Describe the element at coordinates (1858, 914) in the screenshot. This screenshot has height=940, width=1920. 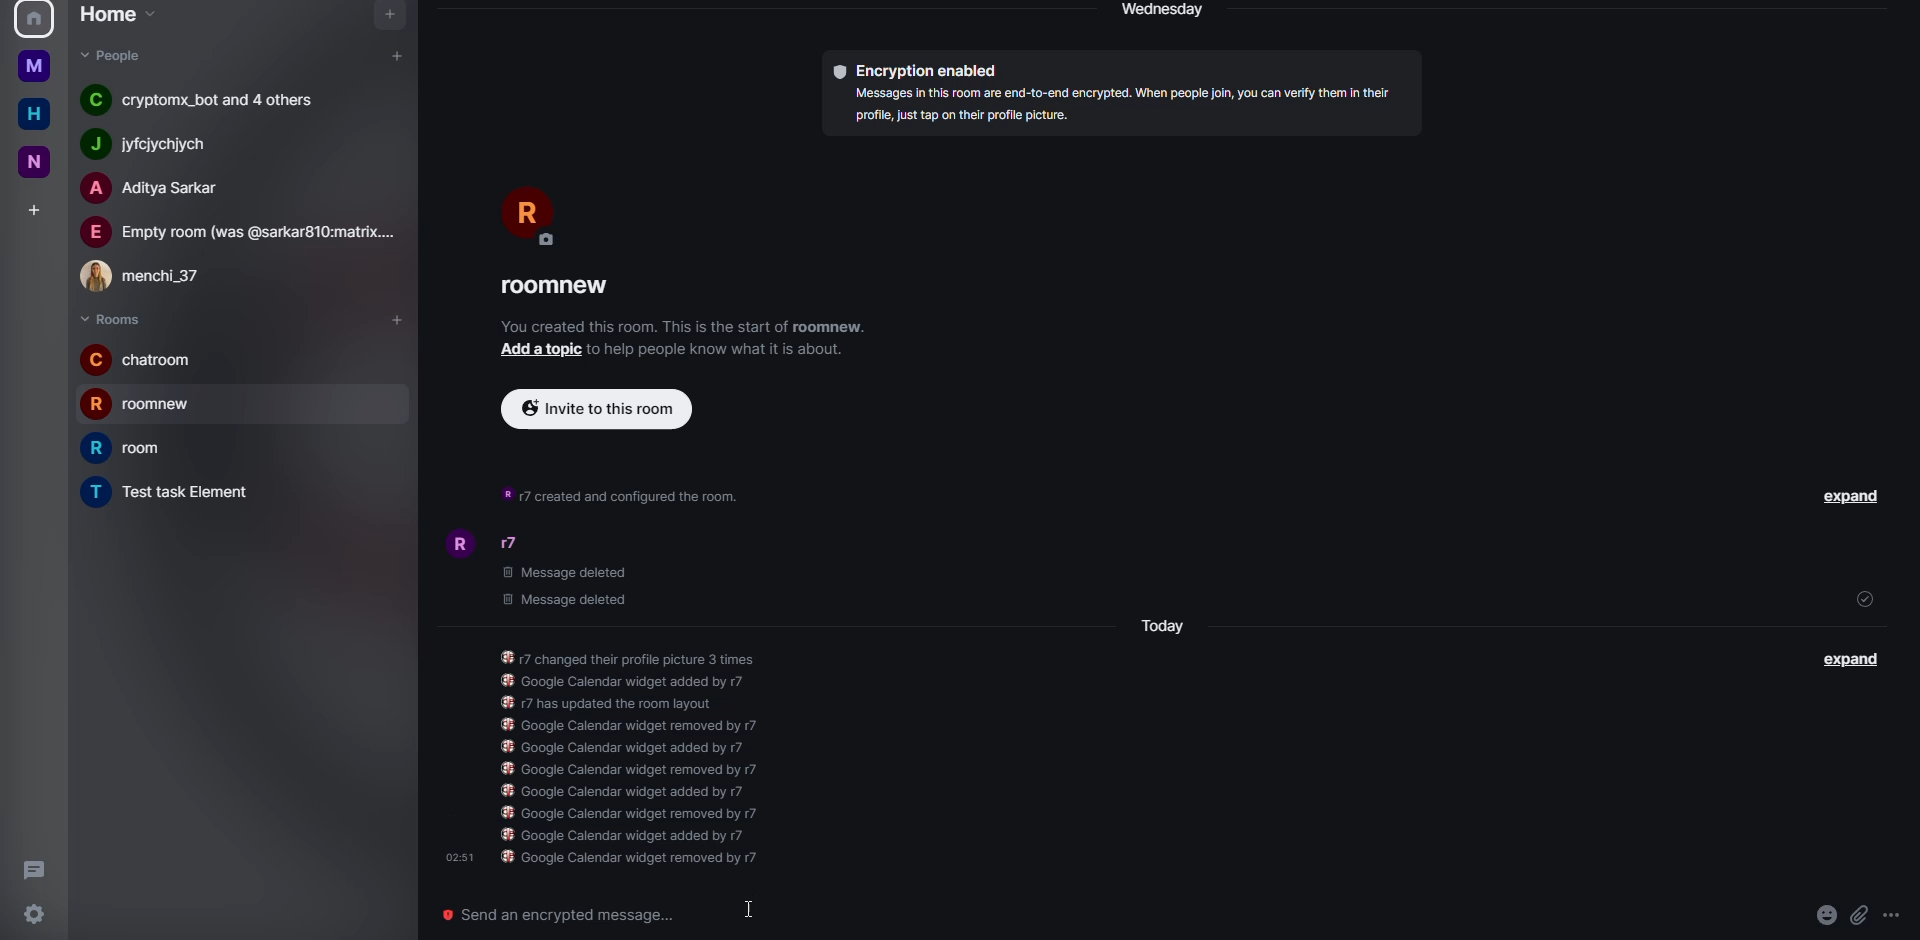
I see `attach` at that location.